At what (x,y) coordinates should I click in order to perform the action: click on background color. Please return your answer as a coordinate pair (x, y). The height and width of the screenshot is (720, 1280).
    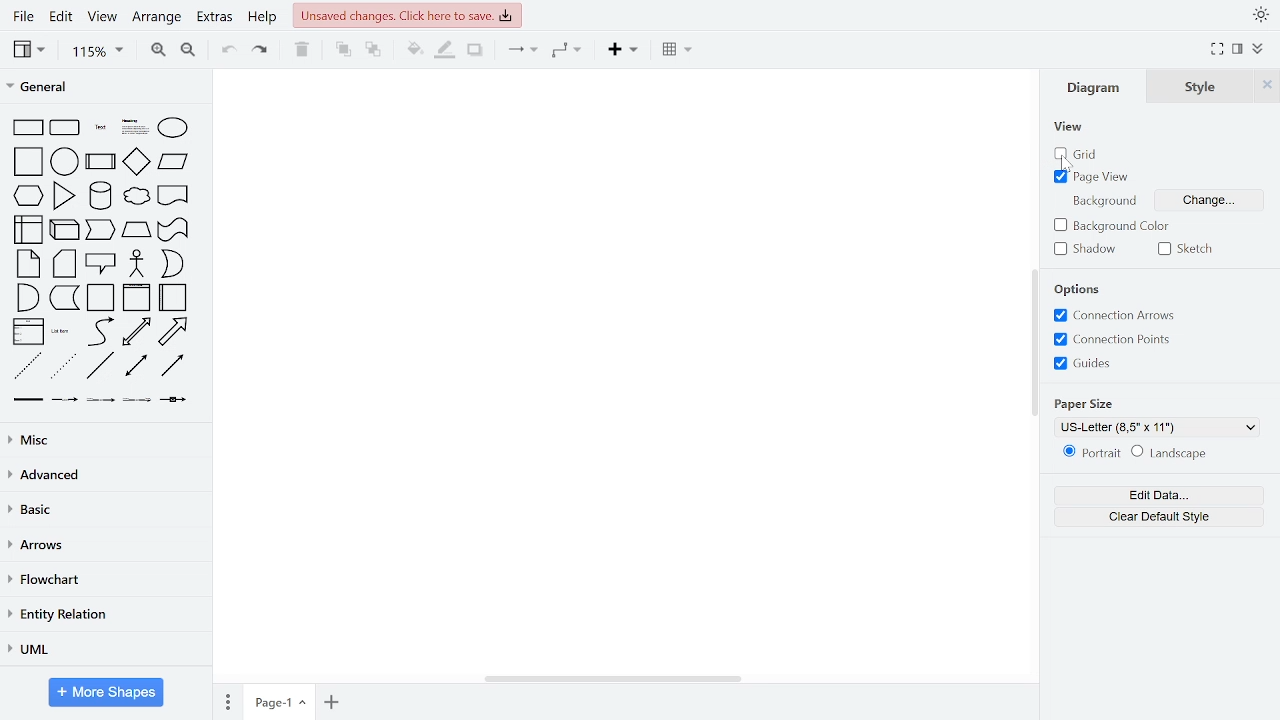
    Looking at the image, I should click on (1112, 226).